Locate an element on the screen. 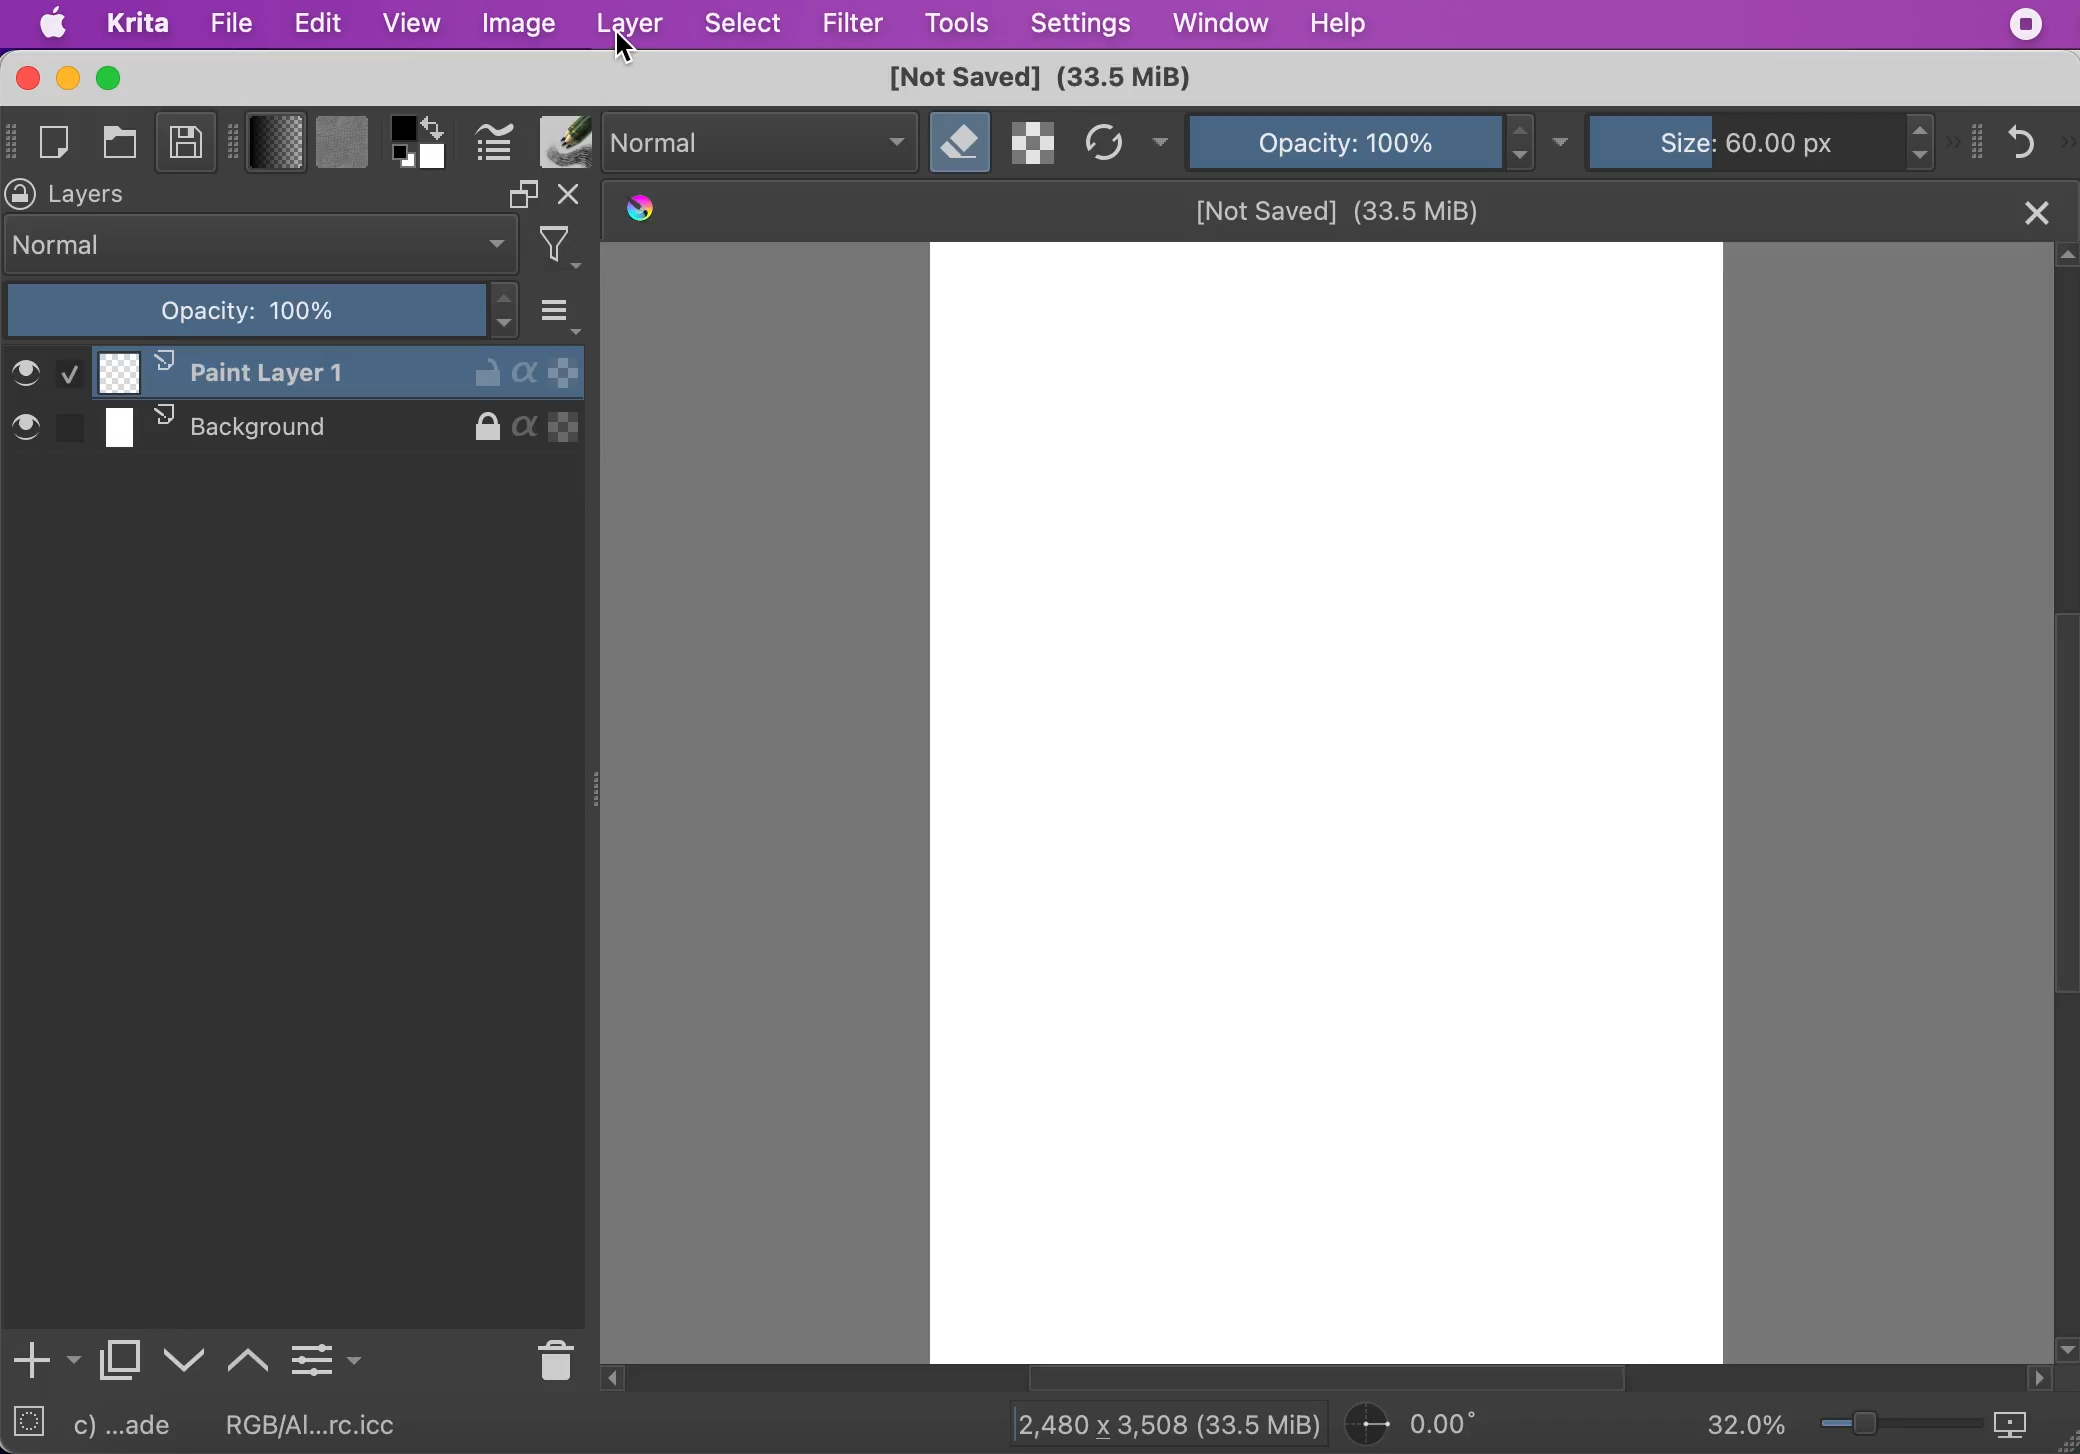 The width and height of the screenshot is (2080, 1454). edit is located at coordinates (318, 24).